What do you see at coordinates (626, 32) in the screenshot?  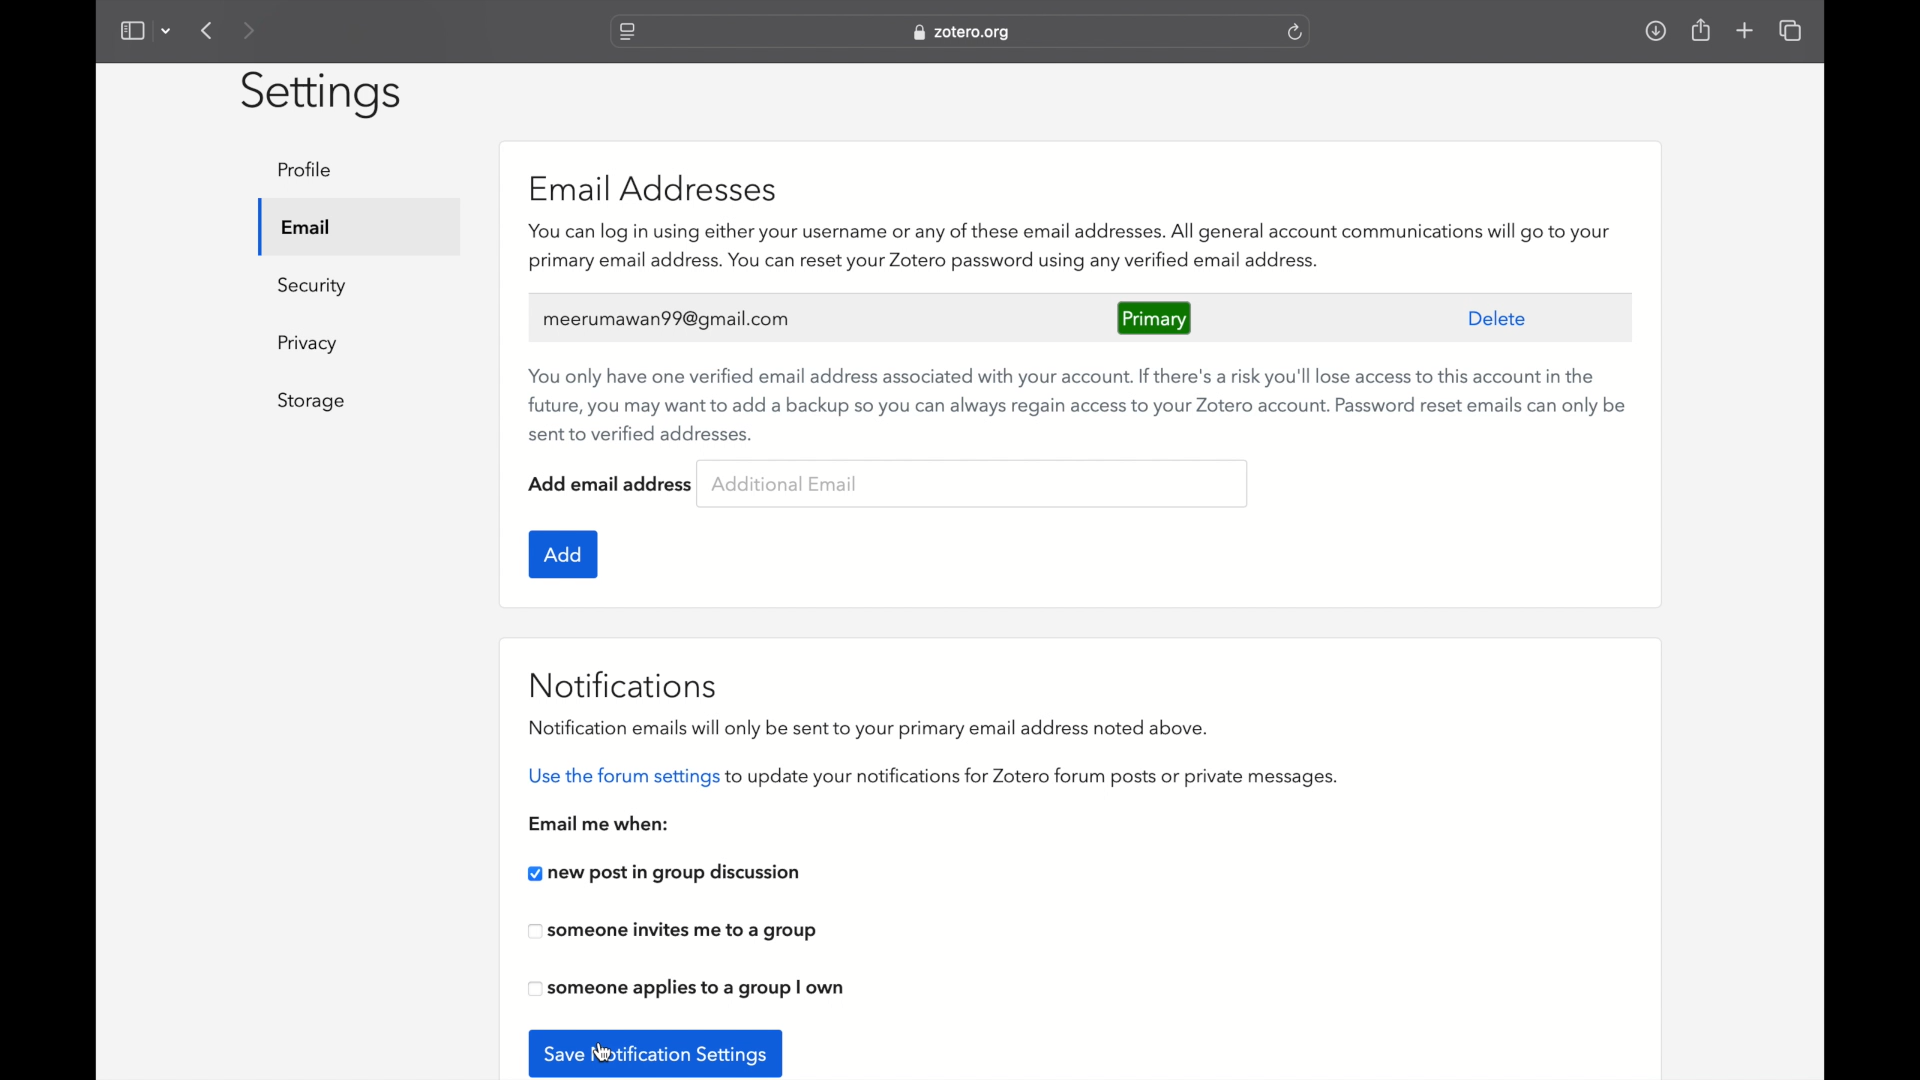 I see `website settings` at bounding box center [626, 32].